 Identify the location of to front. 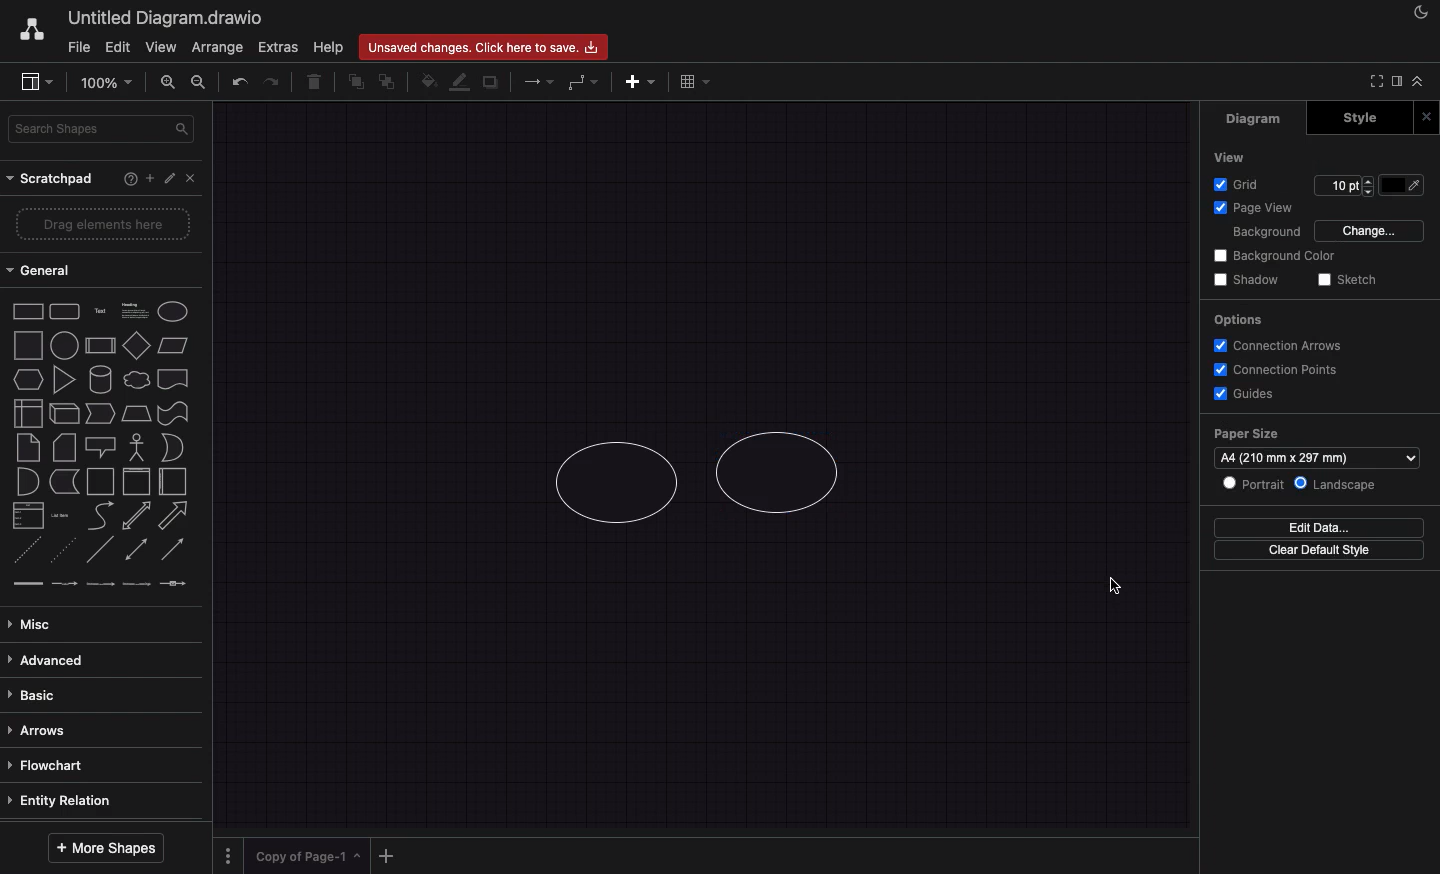
(353, 83).